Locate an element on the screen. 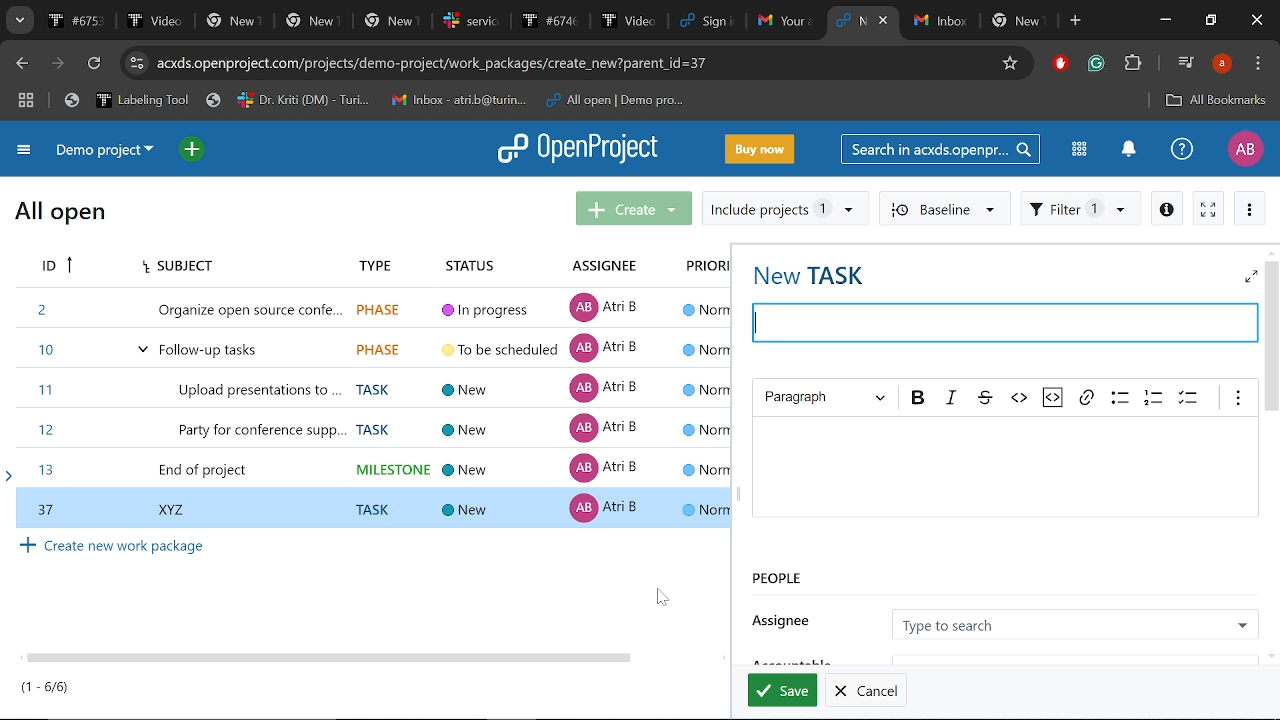  Subject is located at coordinates (174, 267).